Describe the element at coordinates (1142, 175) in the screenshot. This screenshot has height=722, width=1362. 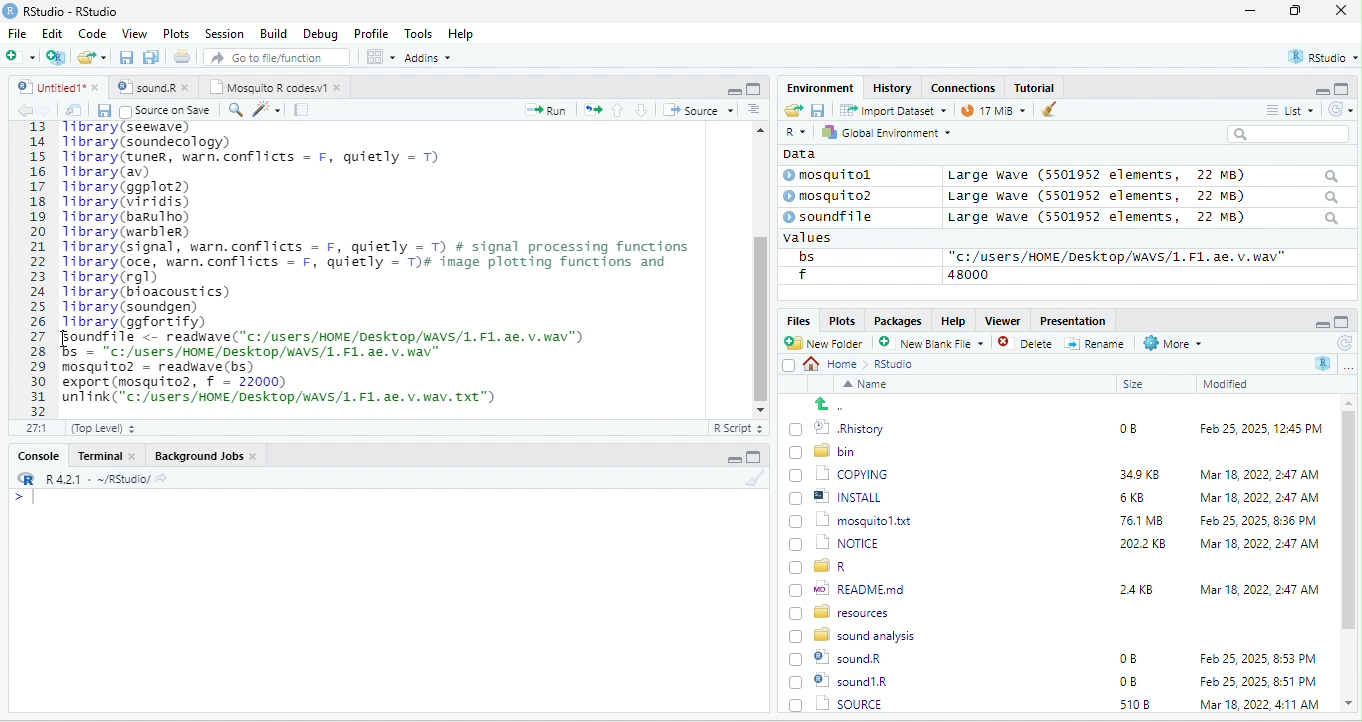
I see `Large wave (5501952 elements, 22 MB)` at that location.